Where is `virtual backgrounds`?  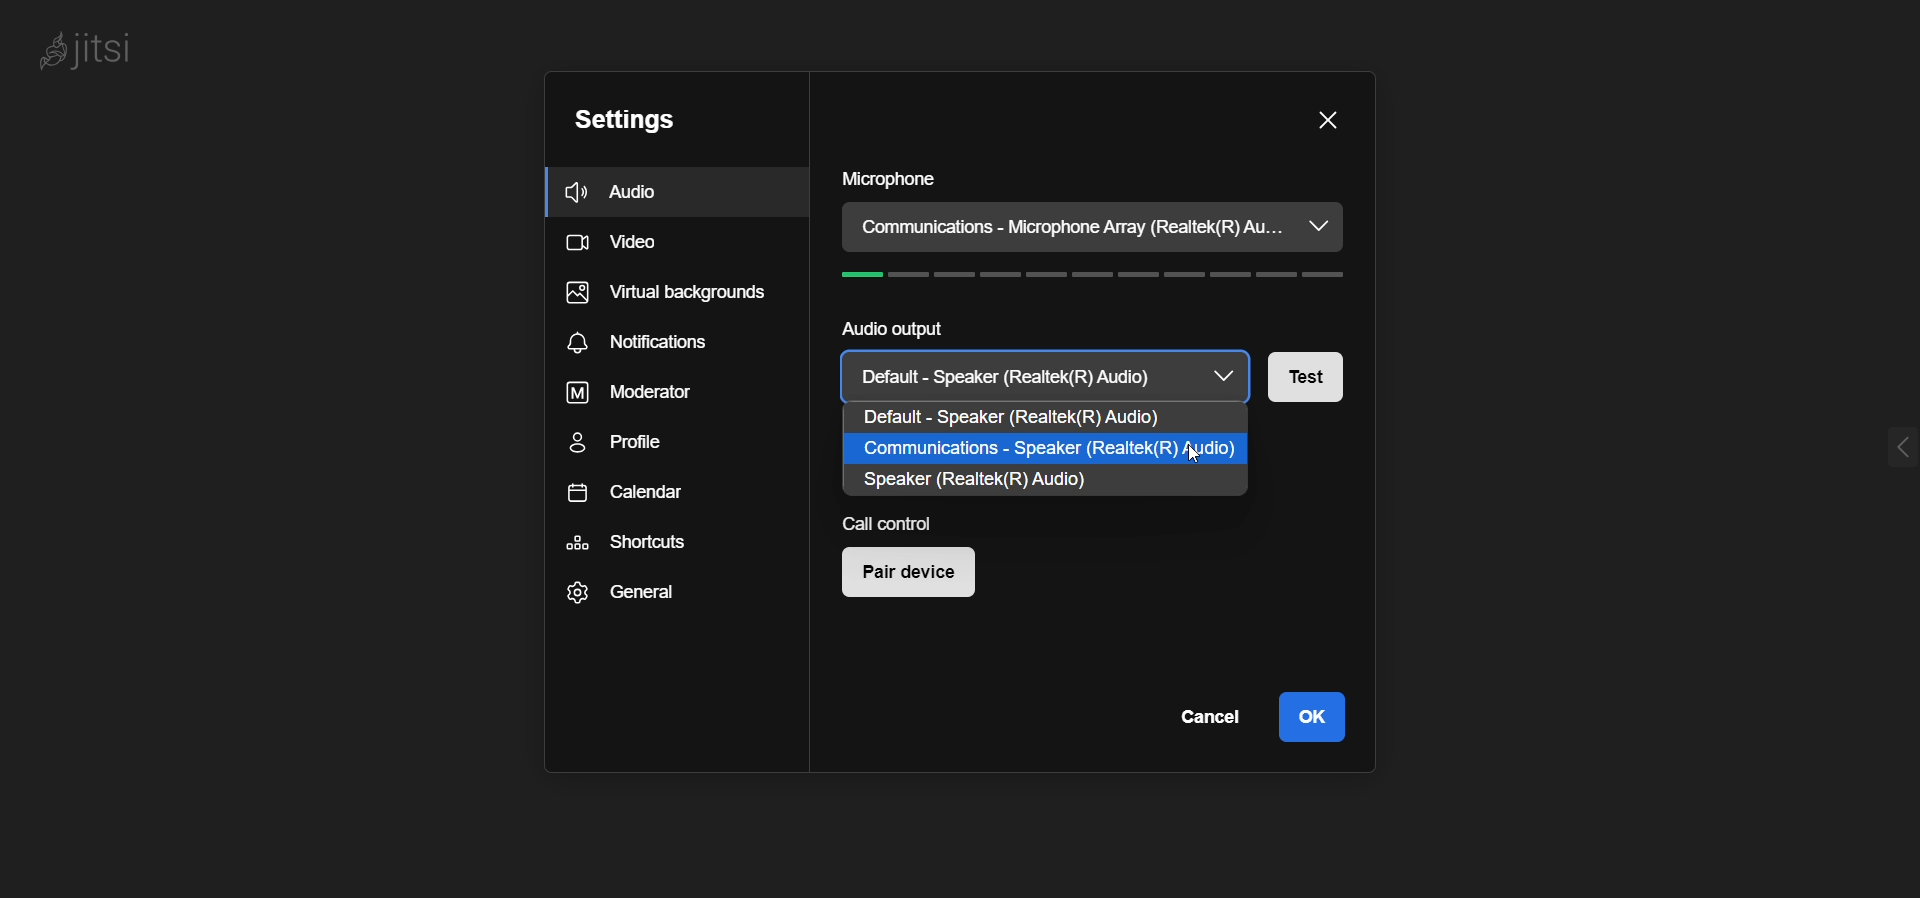 virtual backgrounds is located at coordinates (665, 298).